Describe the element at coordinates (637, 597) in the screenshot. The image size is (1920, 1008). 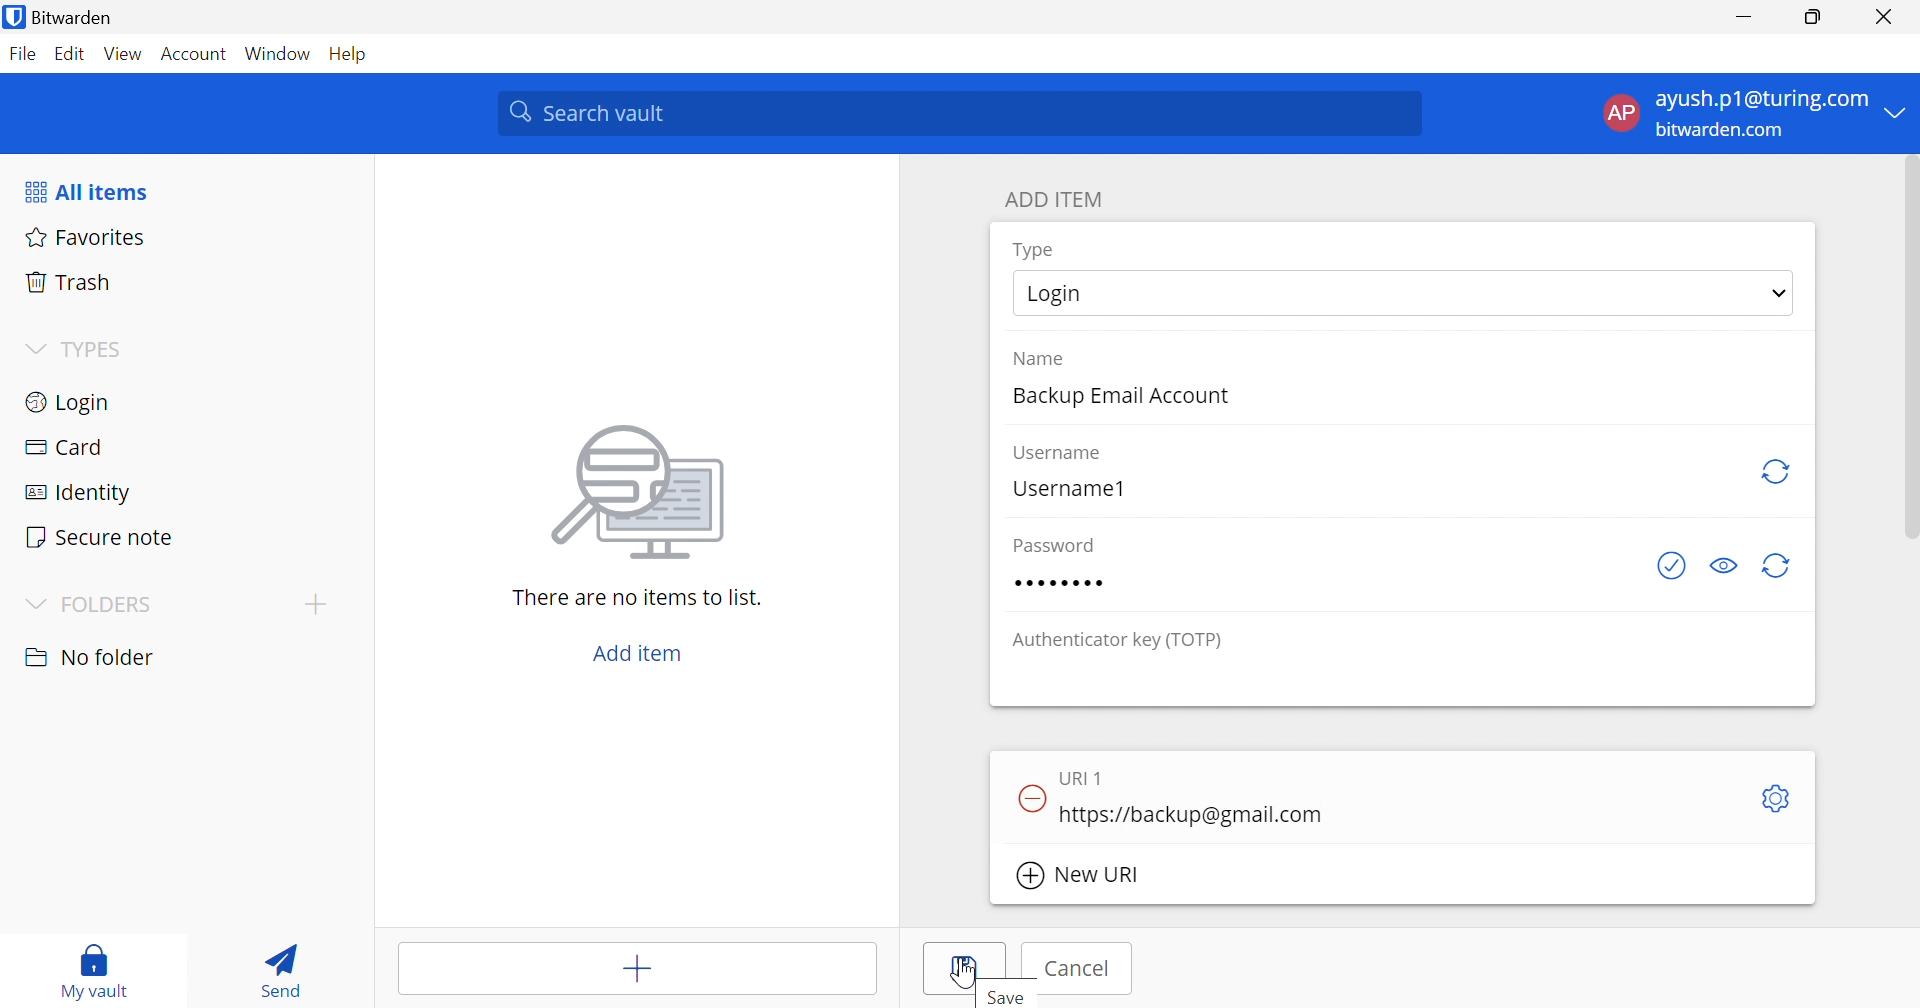
I see `There are no items to list.` at that location.